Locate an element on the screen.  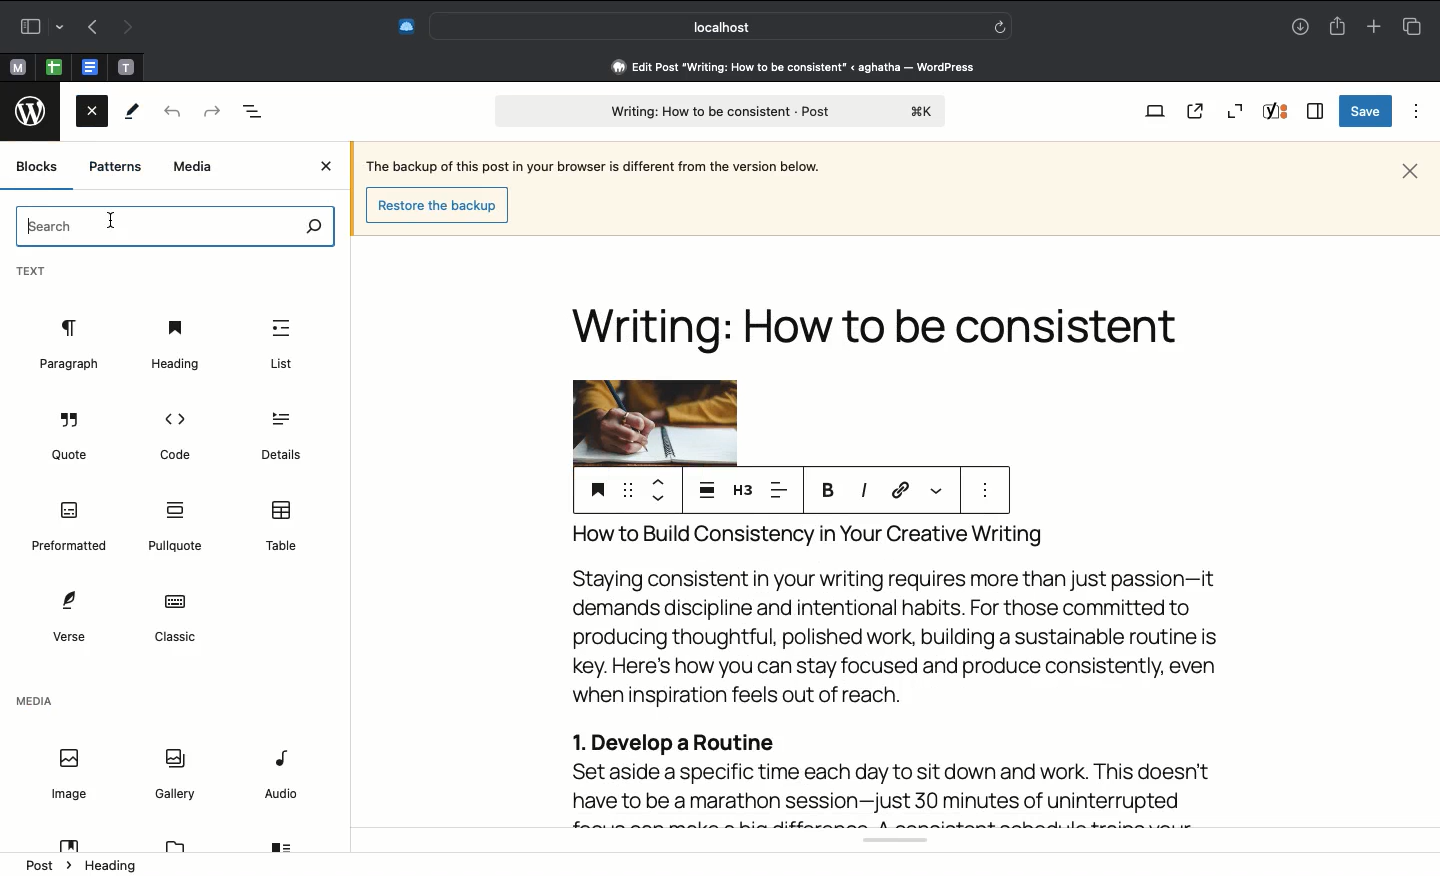
URL is located at coordinates (899, 491).